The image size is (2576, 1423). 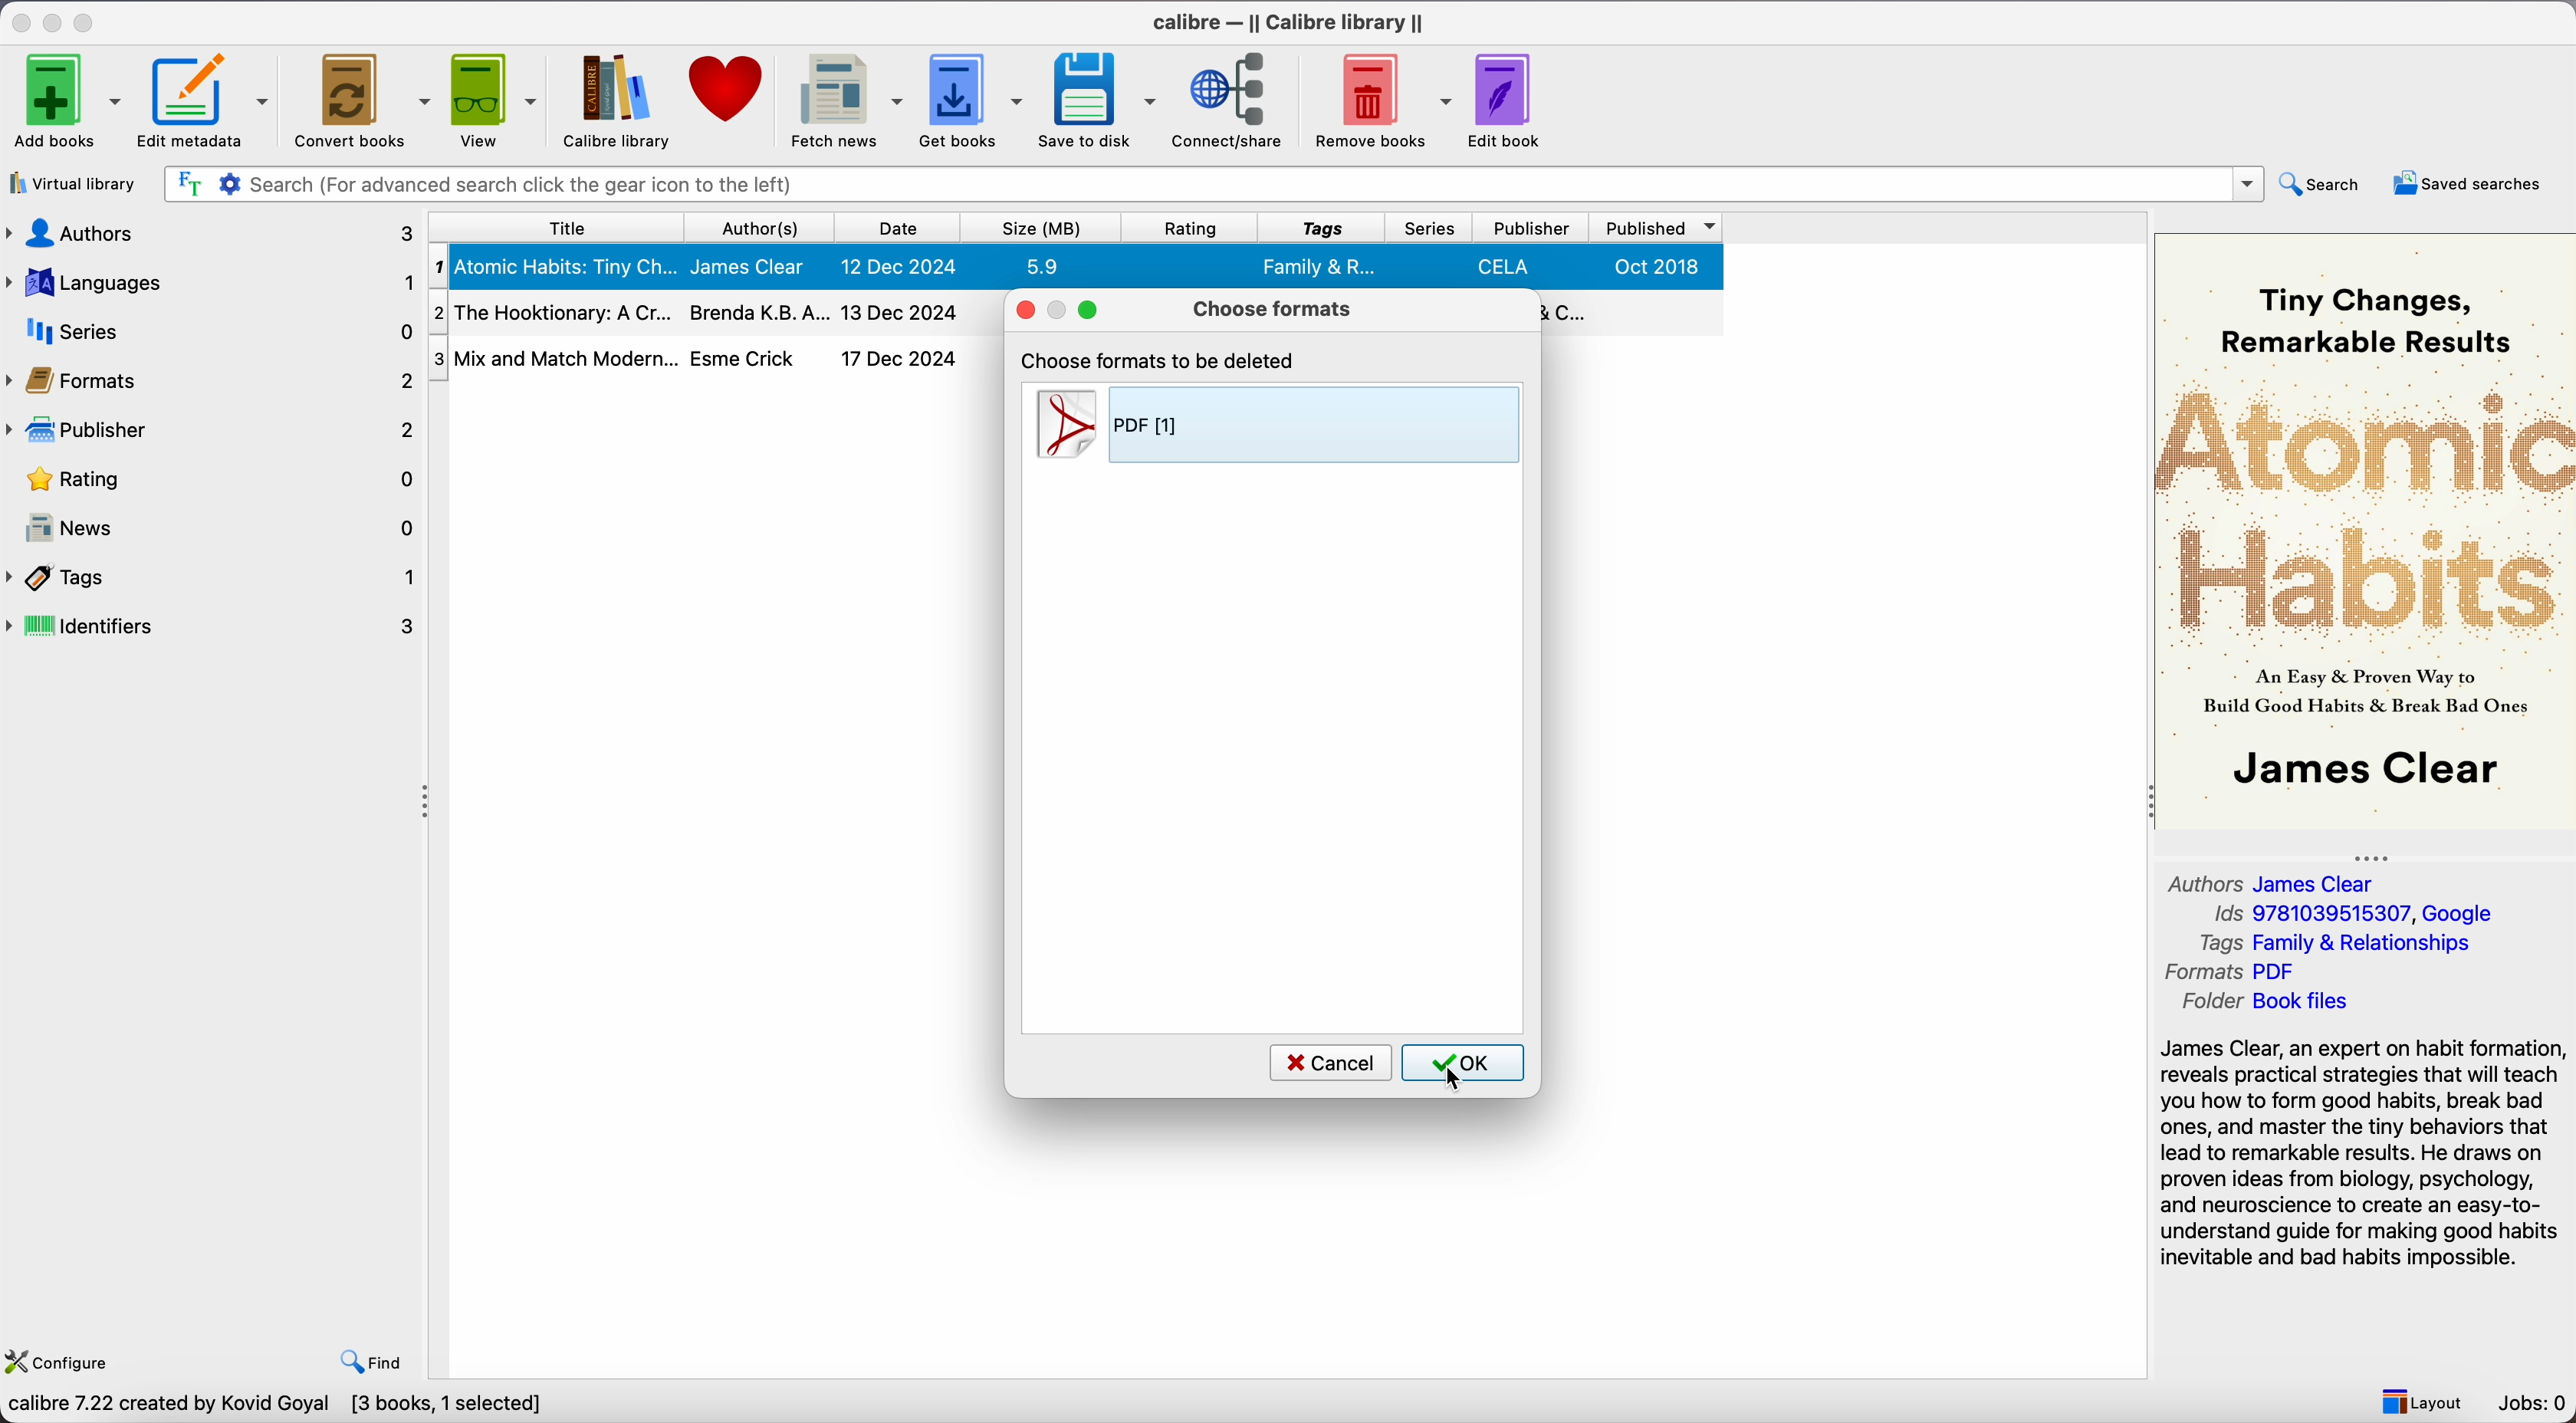 What do you see at coordinates (2260, 881) in the screenshot?
I see `Authors James Clear` at bounding box center [2260, 881].